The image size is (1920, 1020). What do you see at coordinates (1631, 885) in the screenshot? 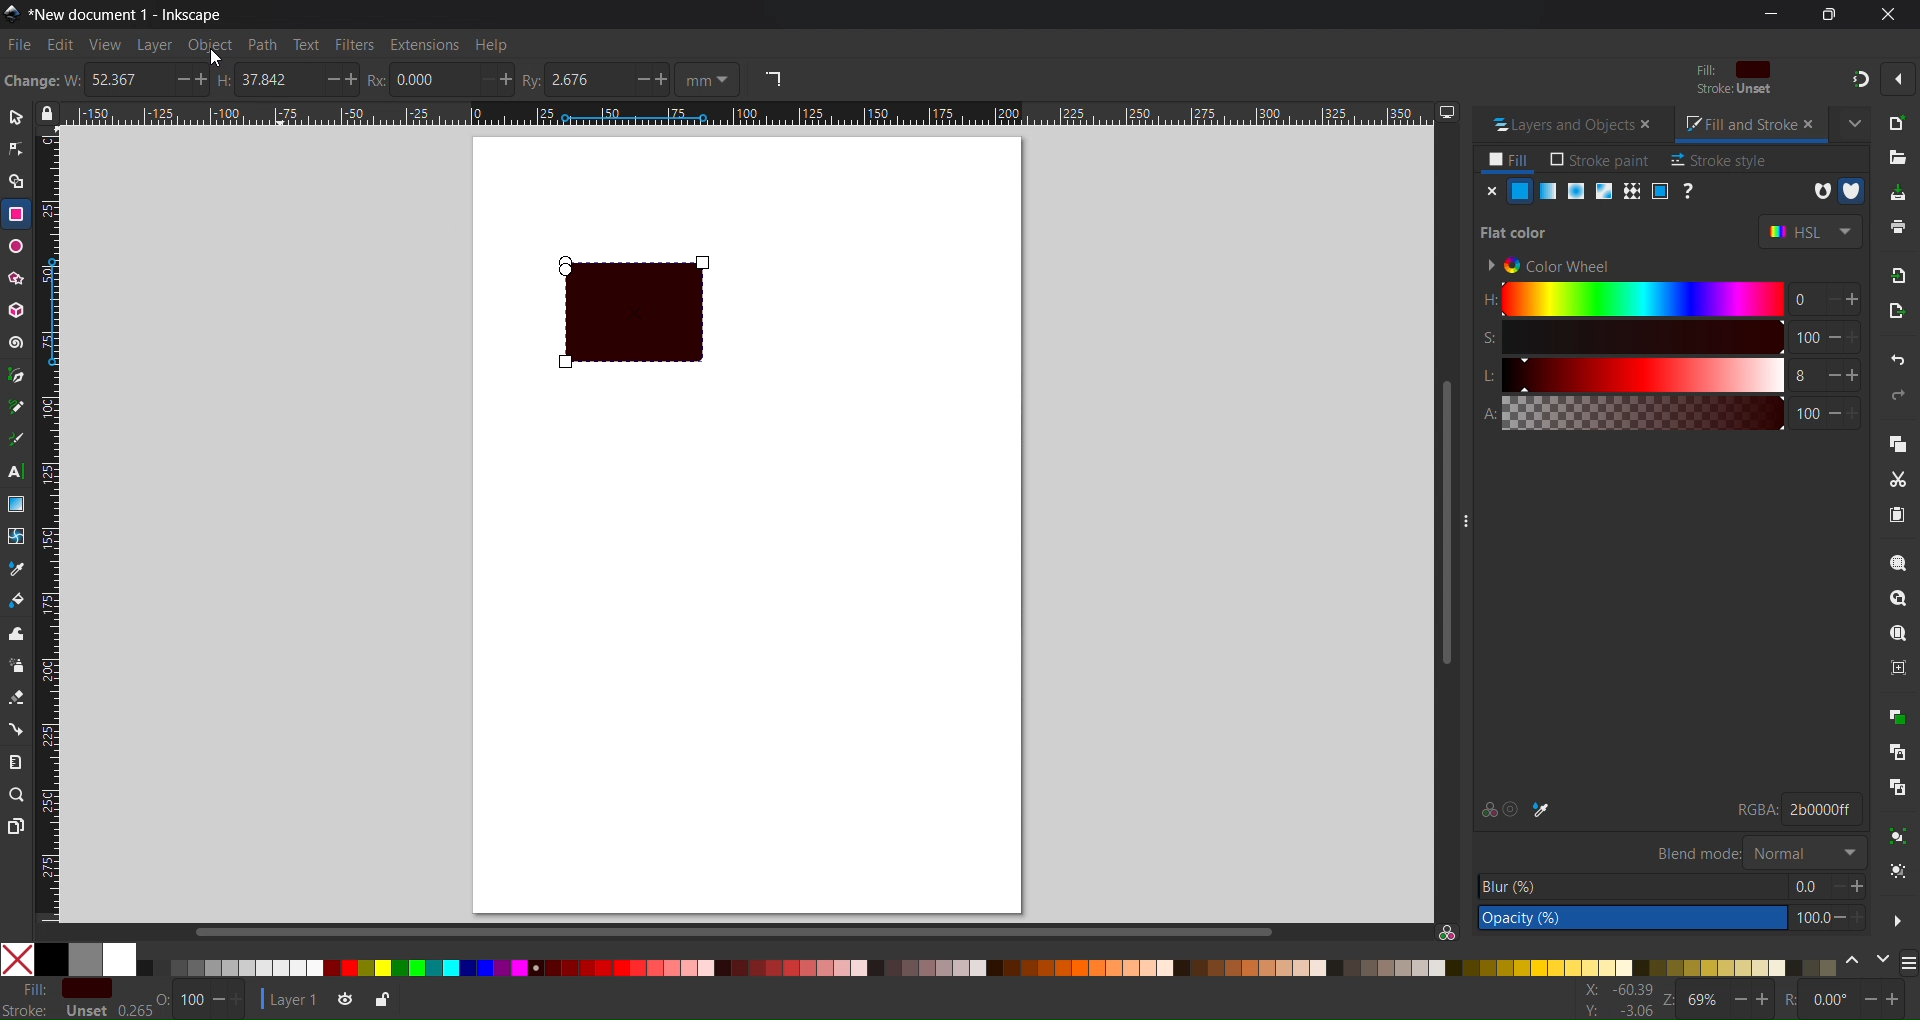
I see `edit Blur percentage` at bounding box center [1631, 885].